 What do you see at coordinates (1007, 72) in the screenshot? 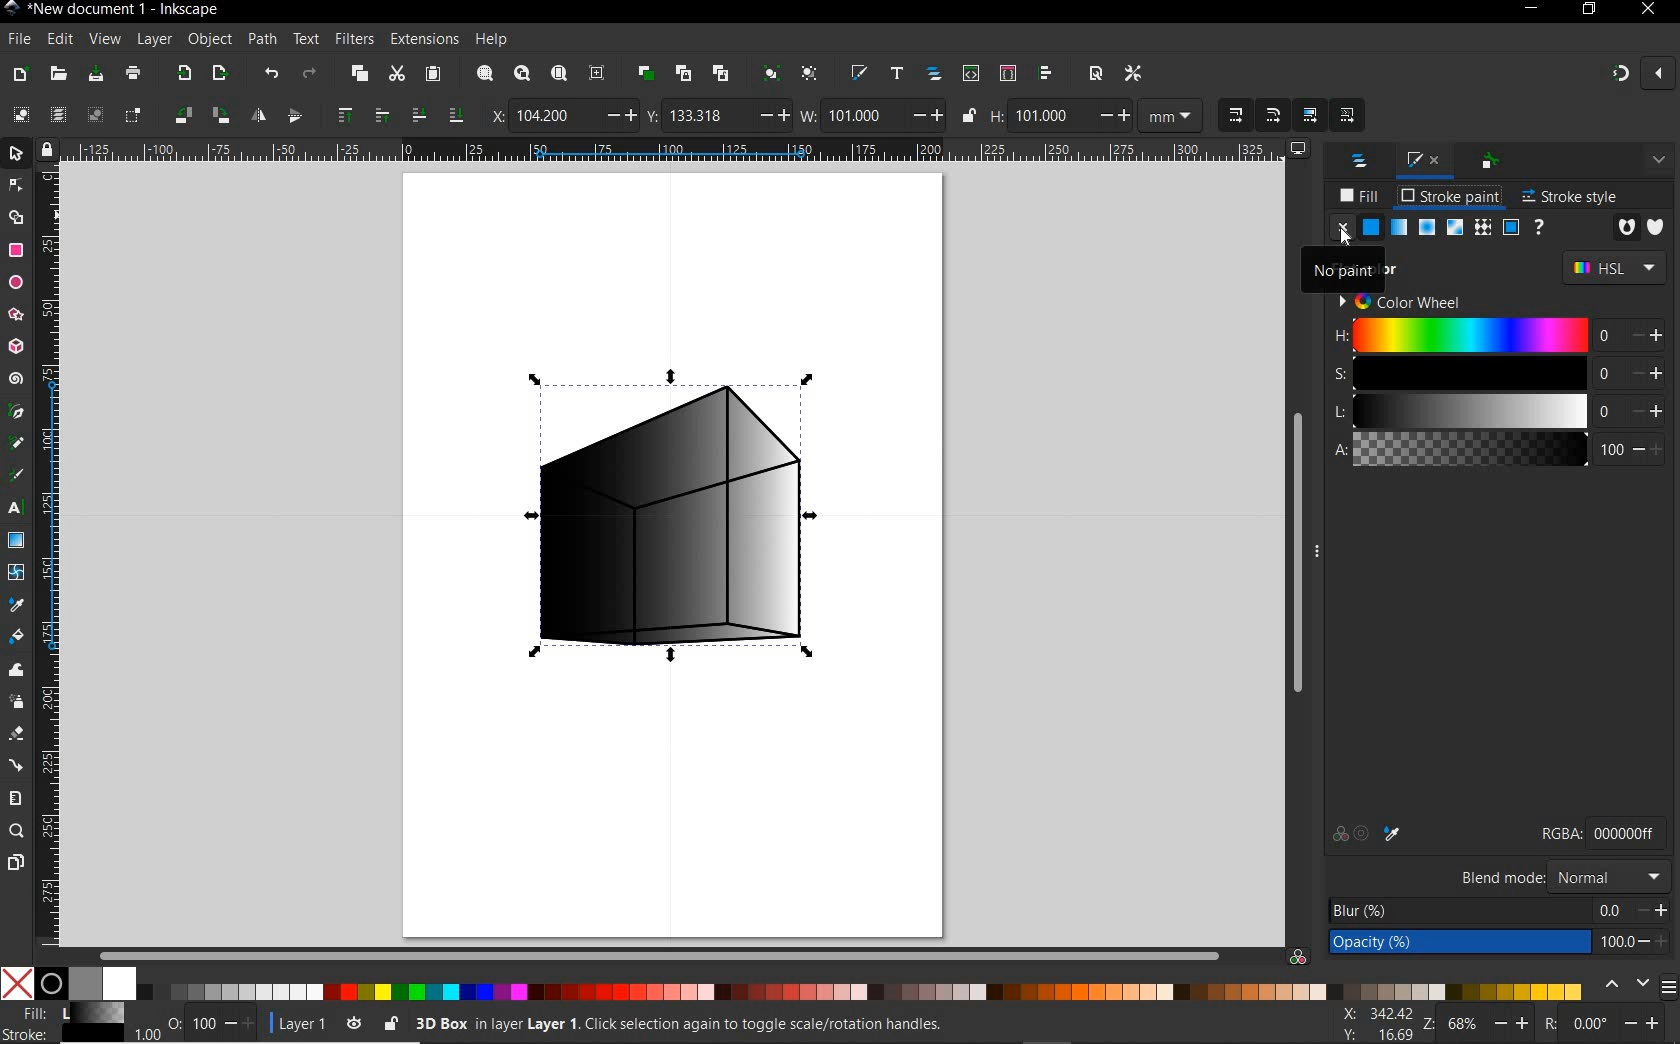
I see `OPEN SELECTORS` at bounding box center [1007, 72].